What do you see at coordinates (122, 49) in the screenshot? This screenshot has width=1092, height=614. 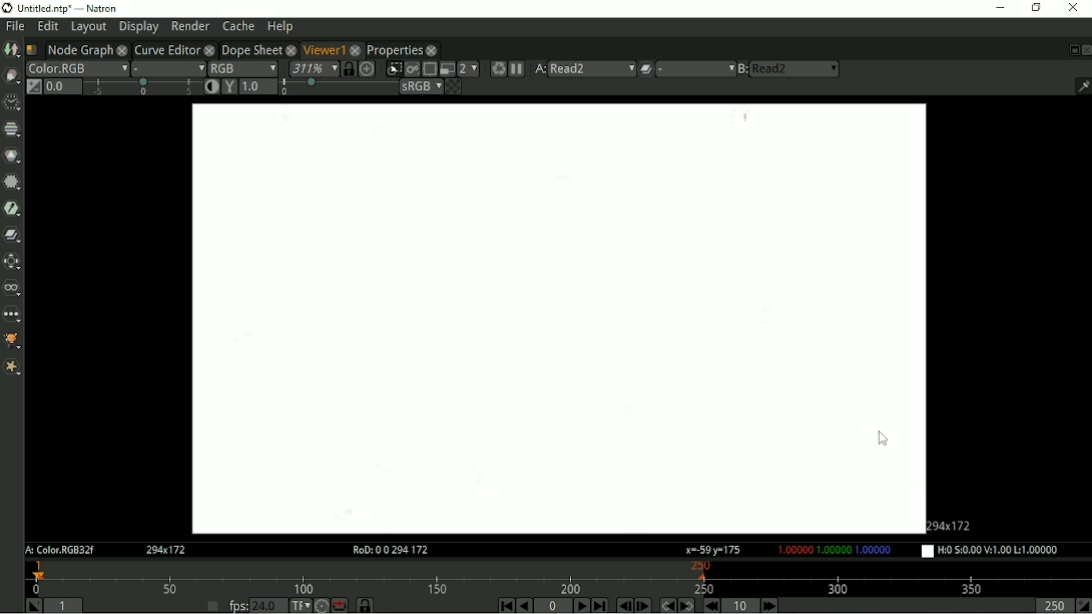 I see `close` at bounding box center [122, 49].